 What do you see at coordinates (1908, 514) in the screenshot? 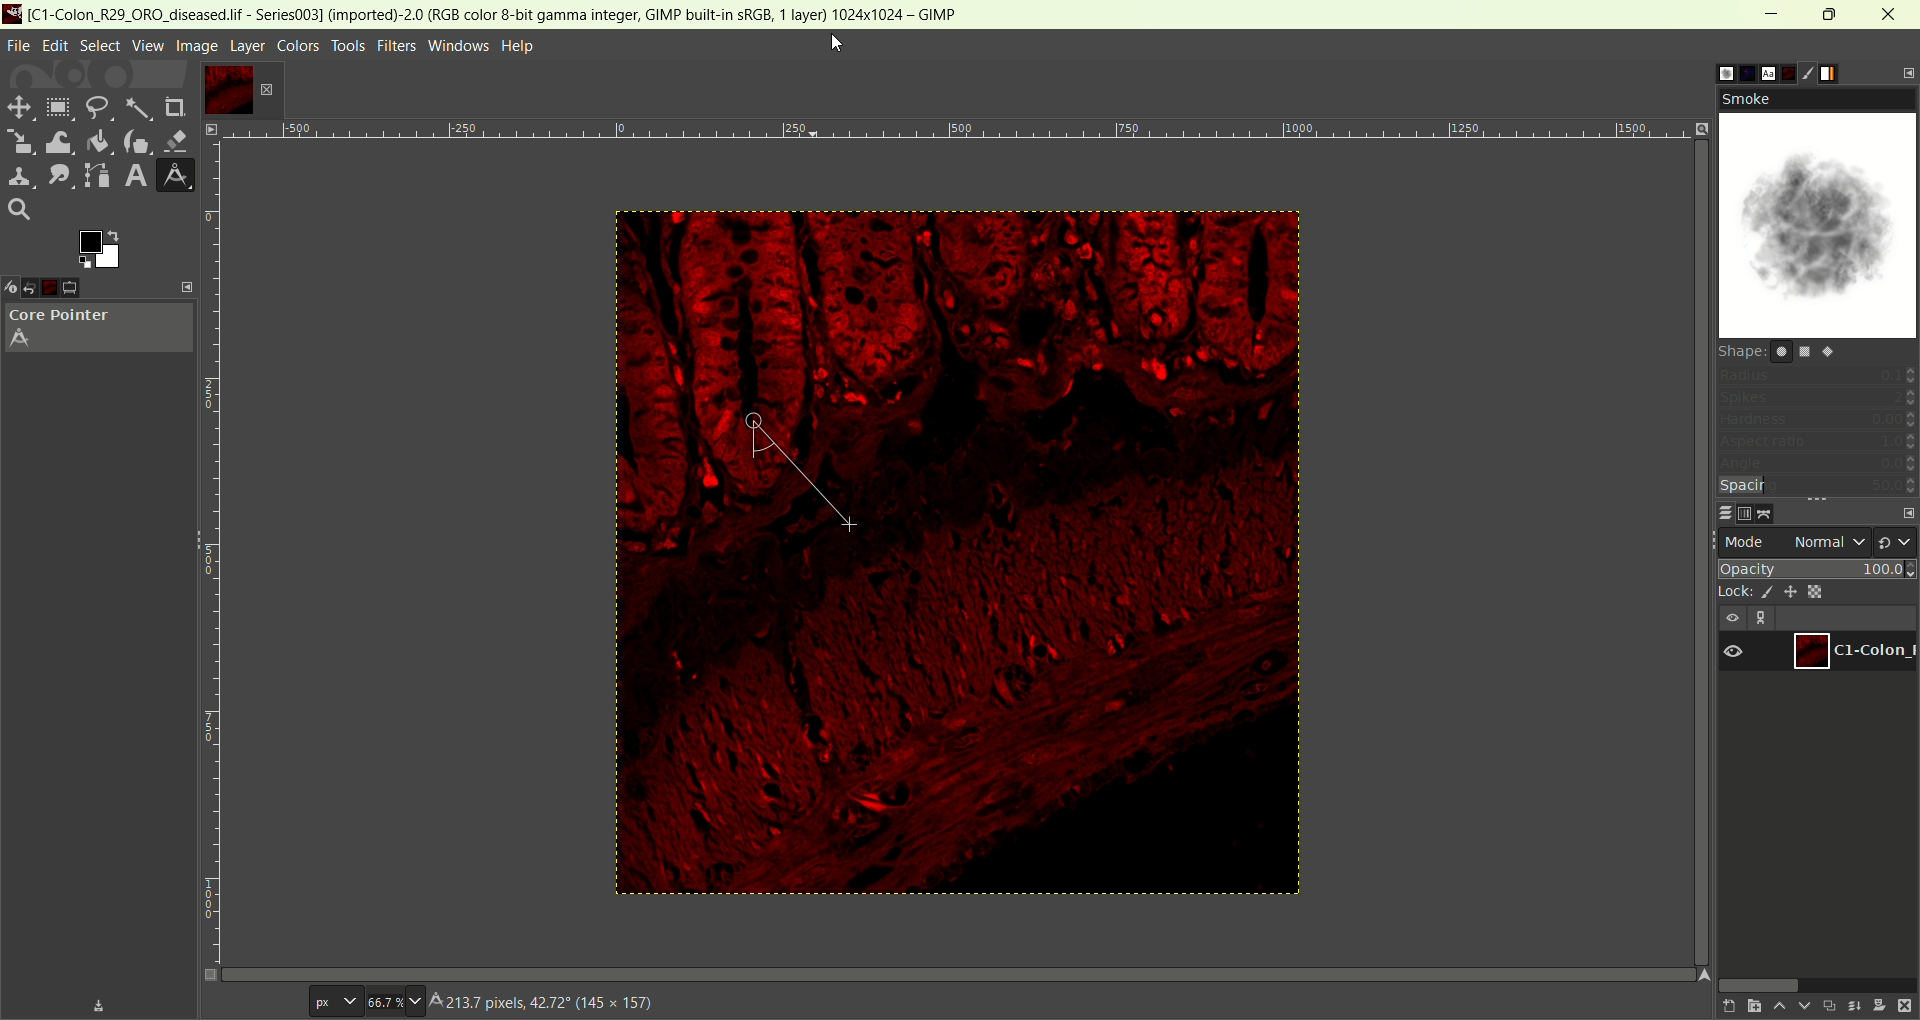
I see `configure this tab` at bounding box center [1908, 514].